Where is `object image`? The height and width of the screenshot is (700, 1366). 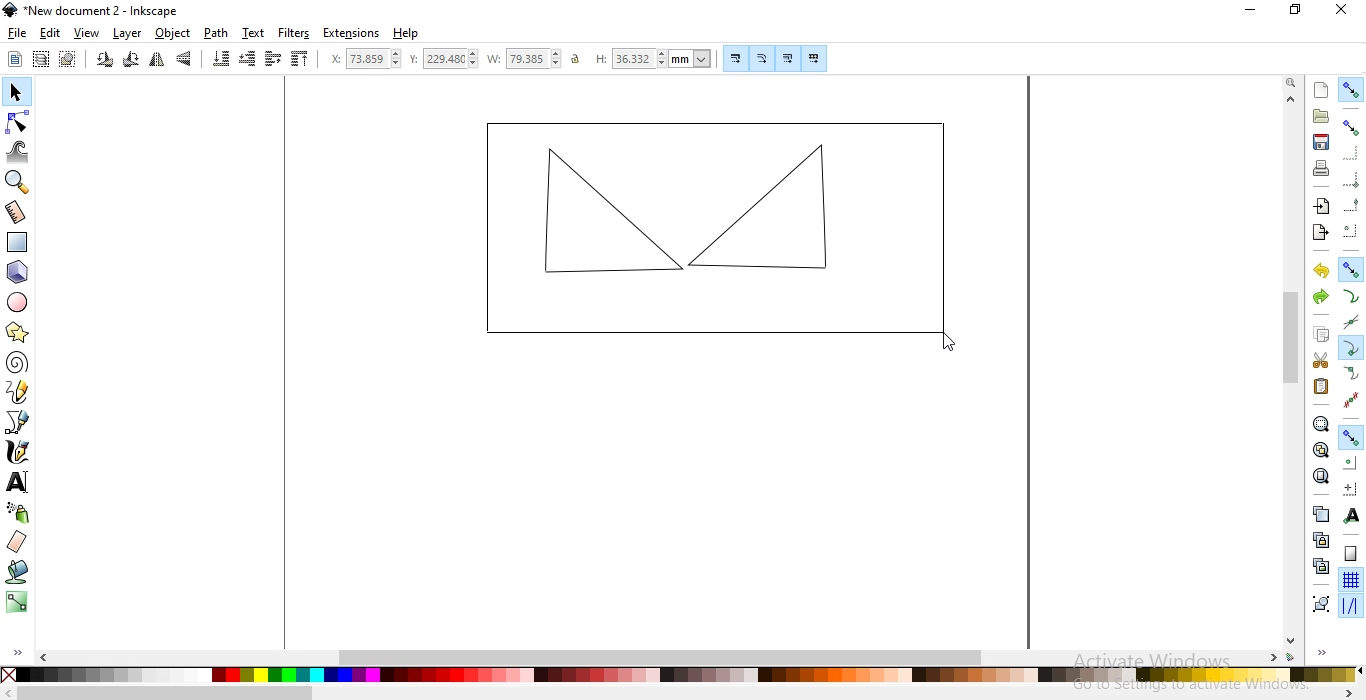
object image is located at coordinates (710, 228).